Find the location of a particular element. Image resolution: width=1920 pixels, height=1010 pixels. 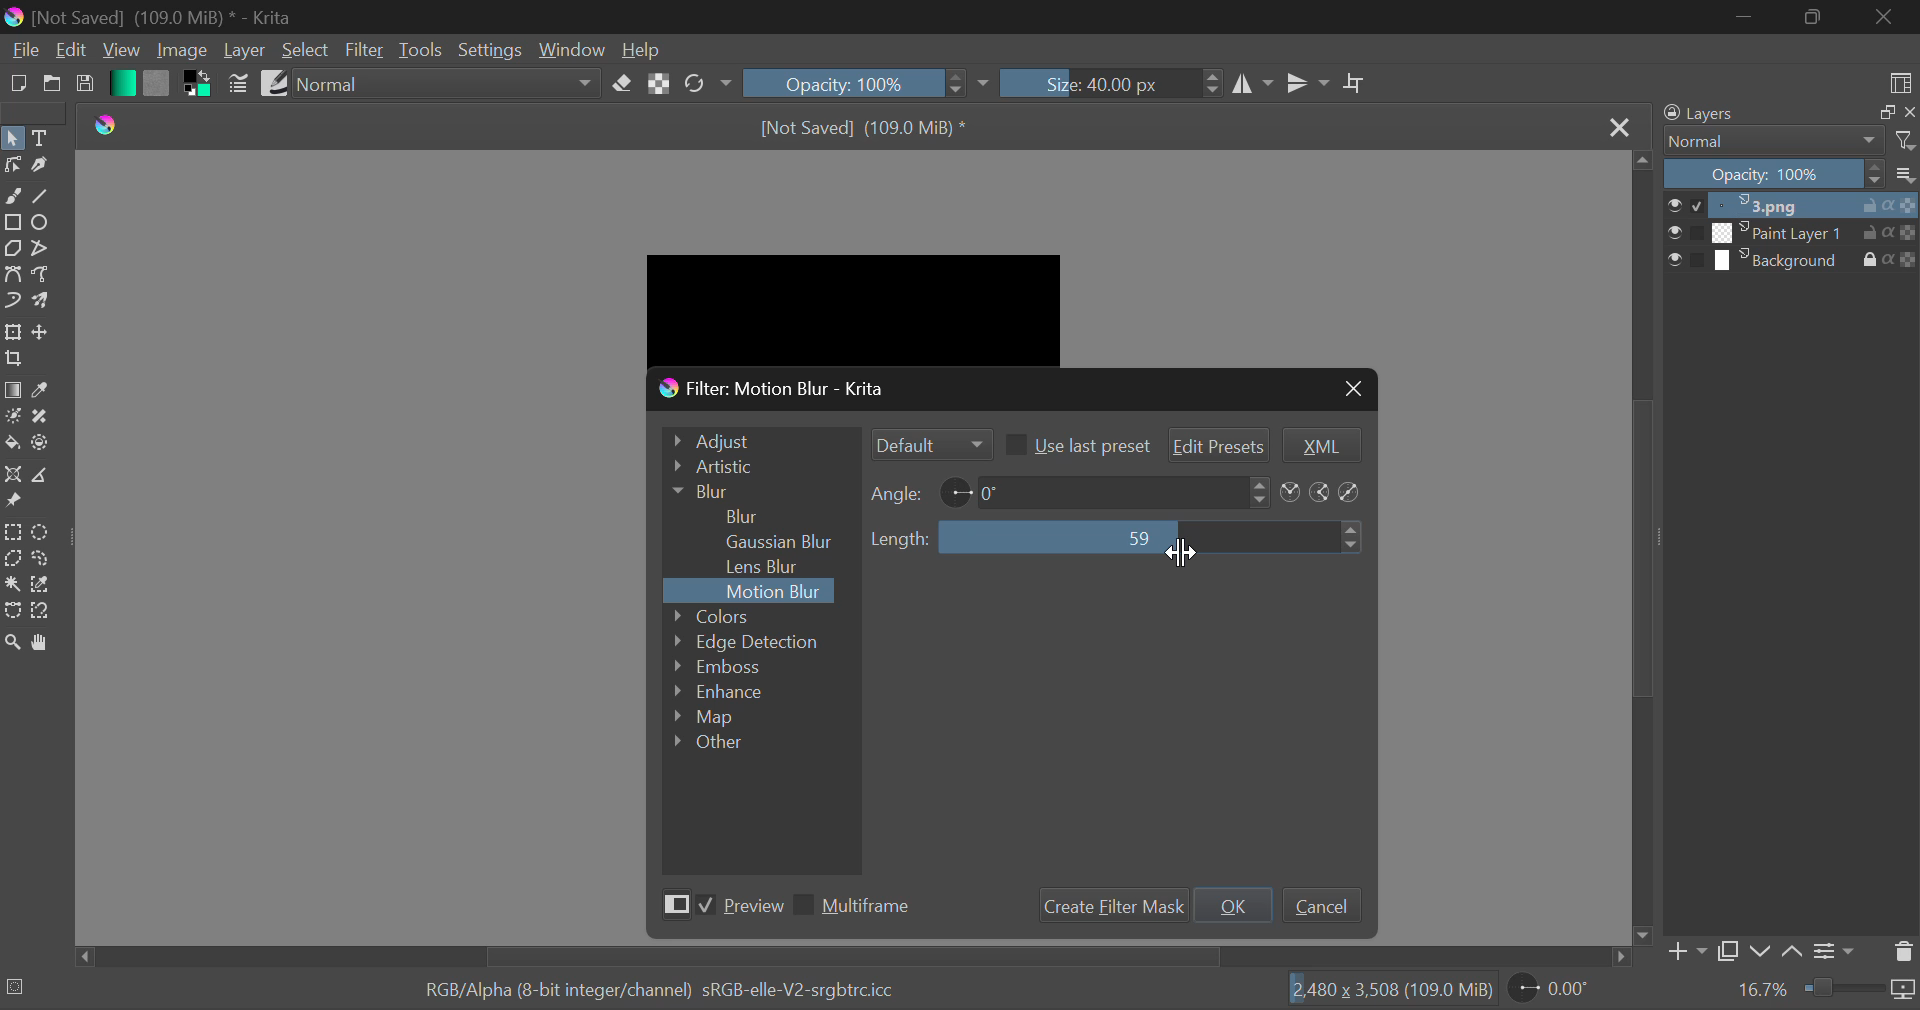

Move Layer is located at coordinates (44, 331).